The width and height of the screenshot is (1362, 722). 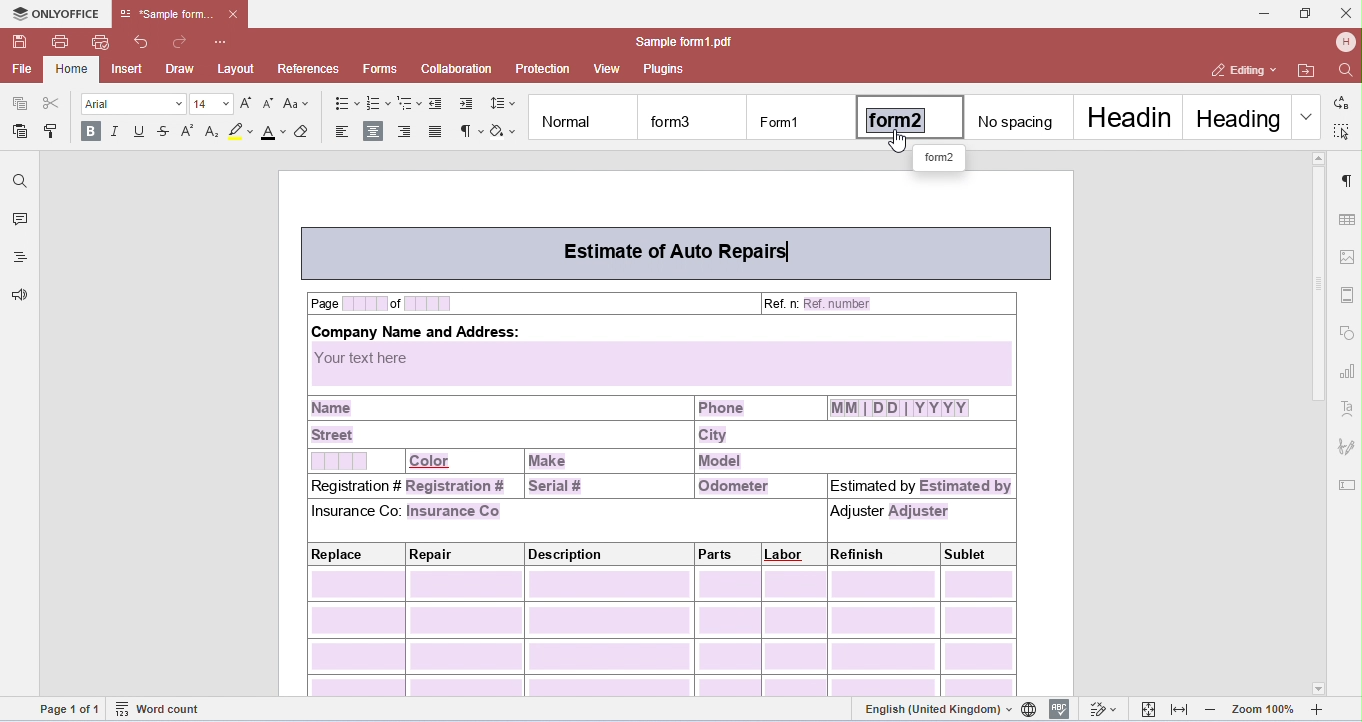 What do you see at coordinates (899, 147) in the screenshot?
I see `cursor` at bounding box center [899, 147].